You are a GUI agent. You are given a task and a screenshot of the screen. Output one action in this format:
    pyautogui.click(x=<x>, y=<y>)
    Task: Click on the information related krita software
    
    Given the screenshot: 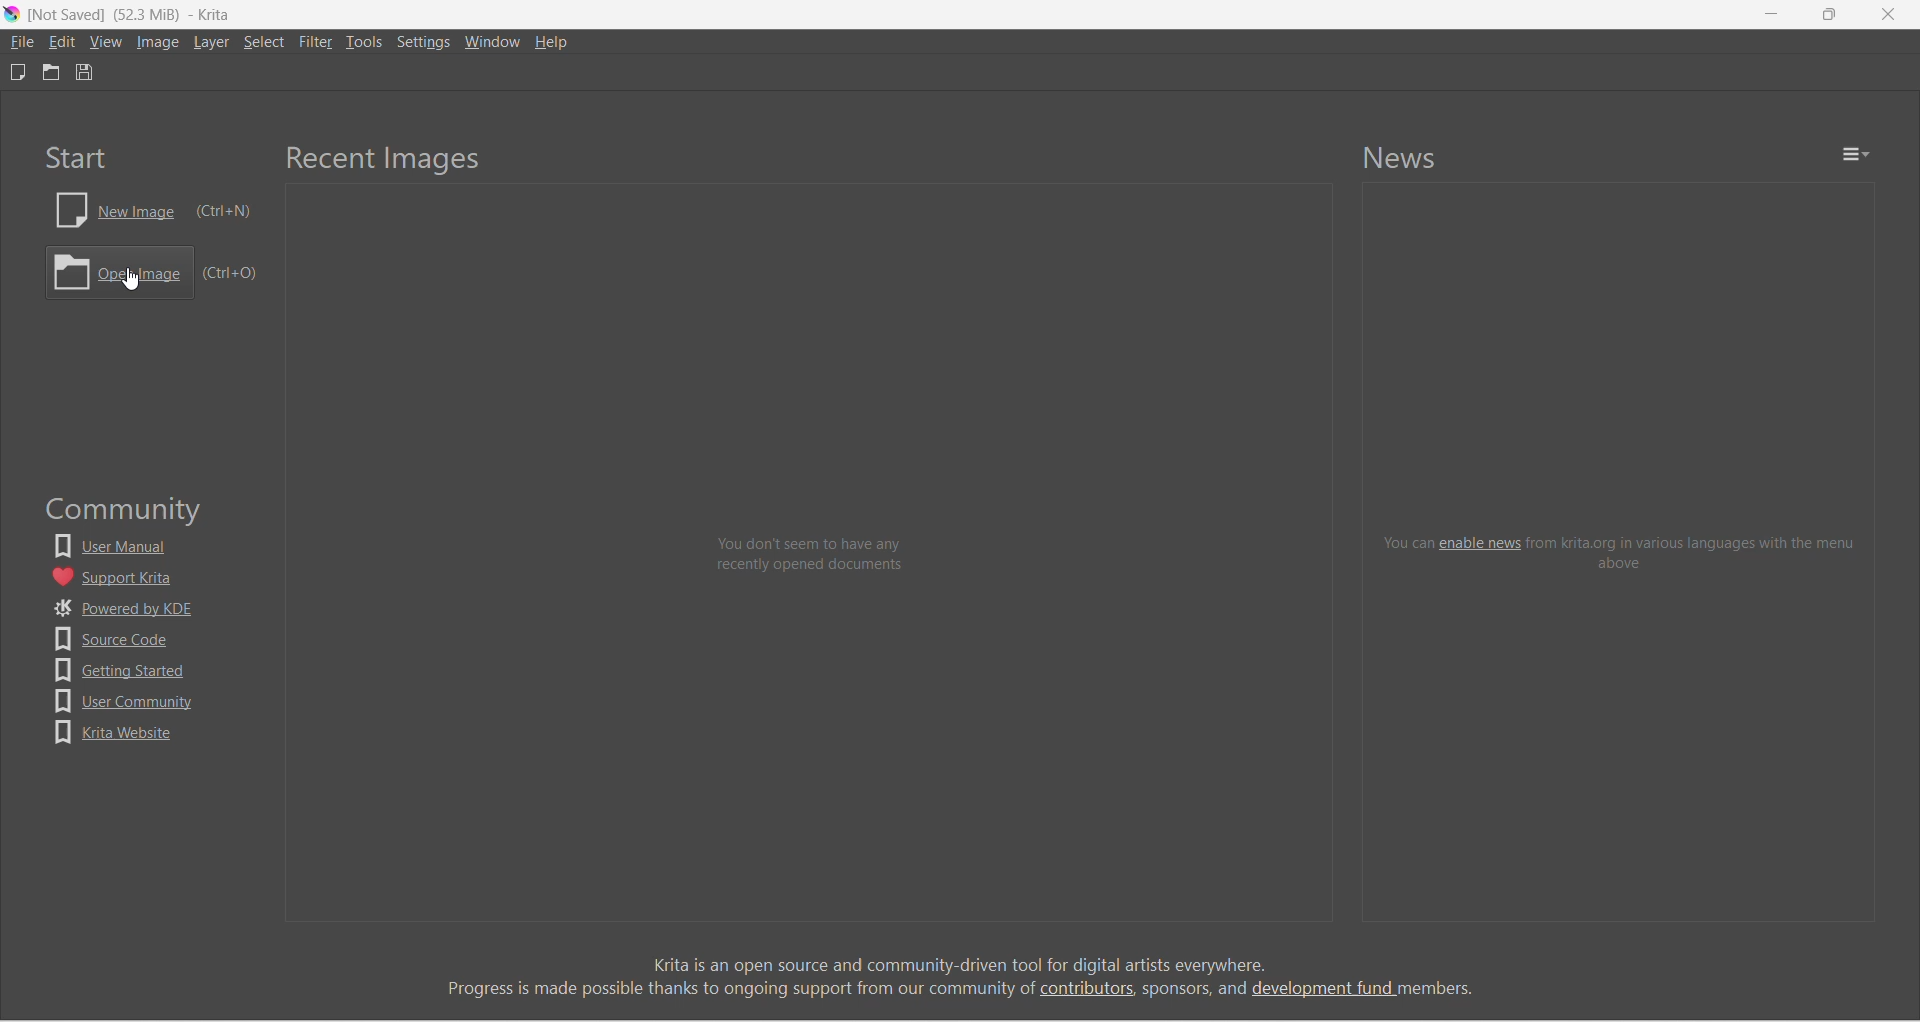 What is the action you would take?
    pyautogui.click(x=959, y=976)
    